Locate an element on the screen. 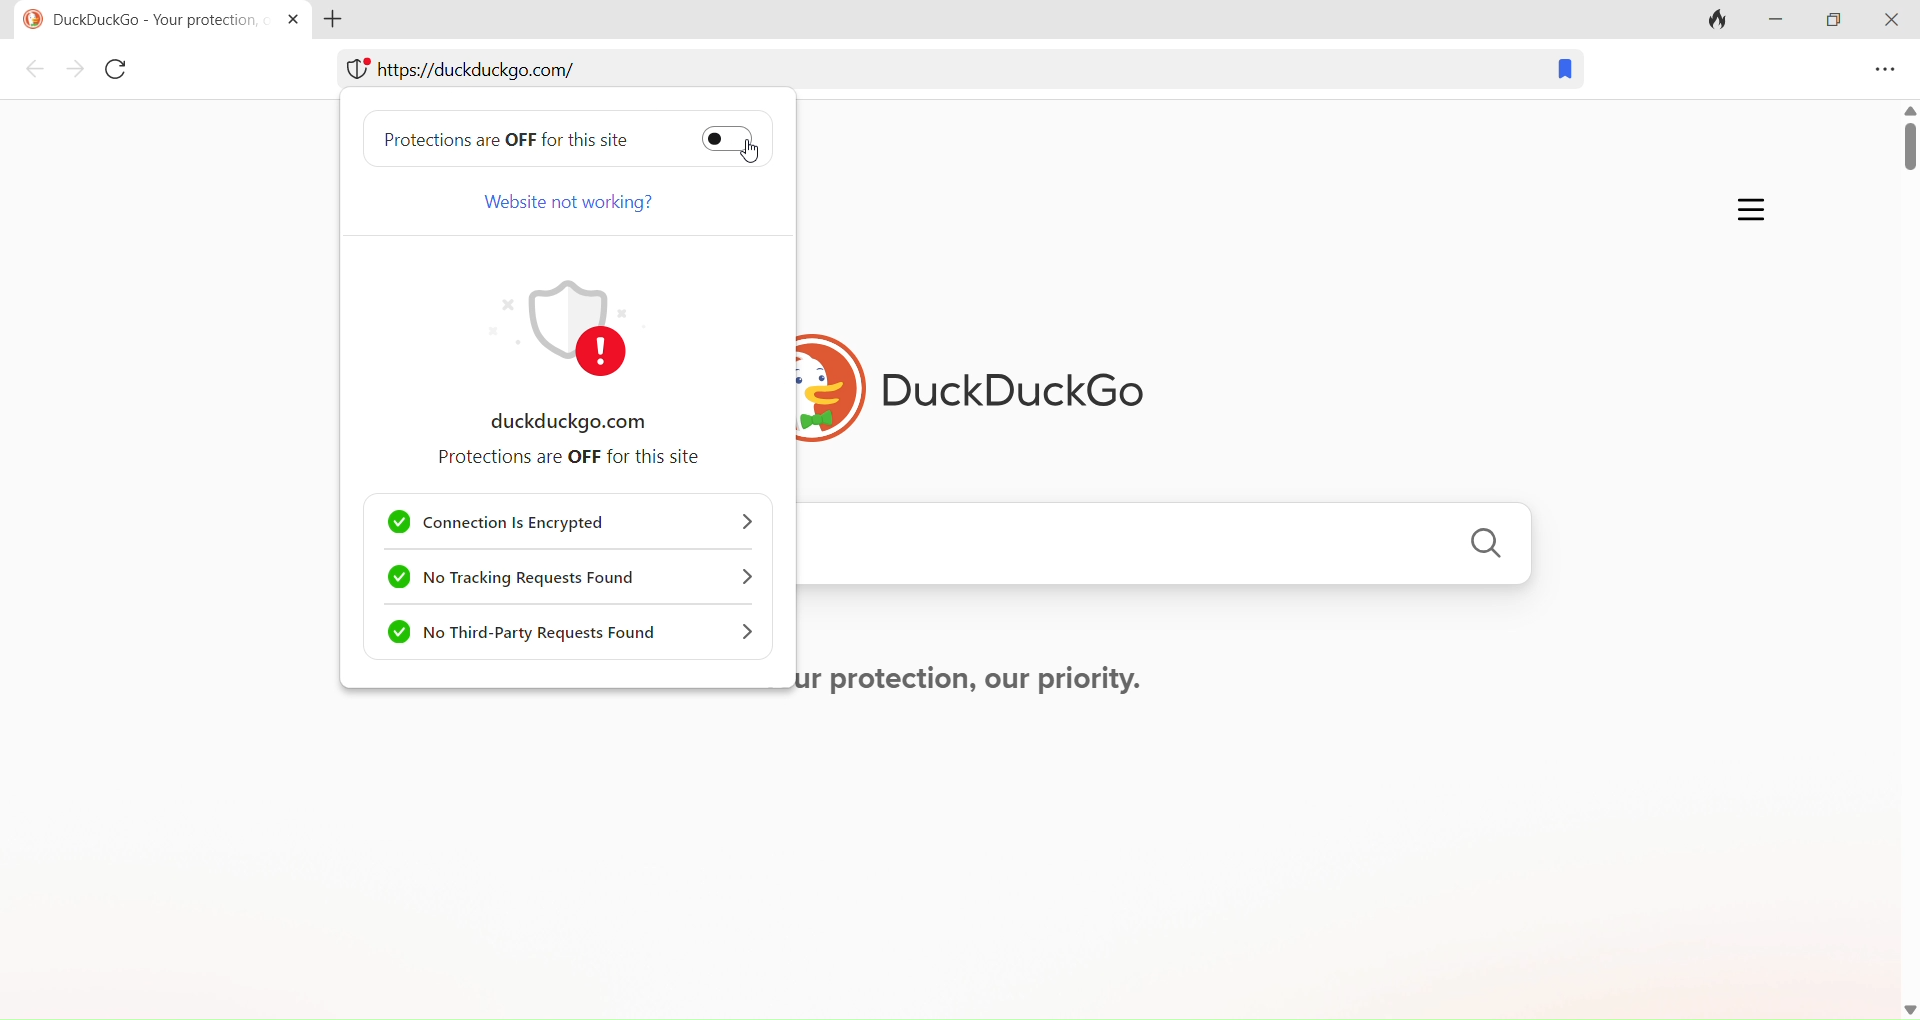  down is located at coordinates (1900, 1005).